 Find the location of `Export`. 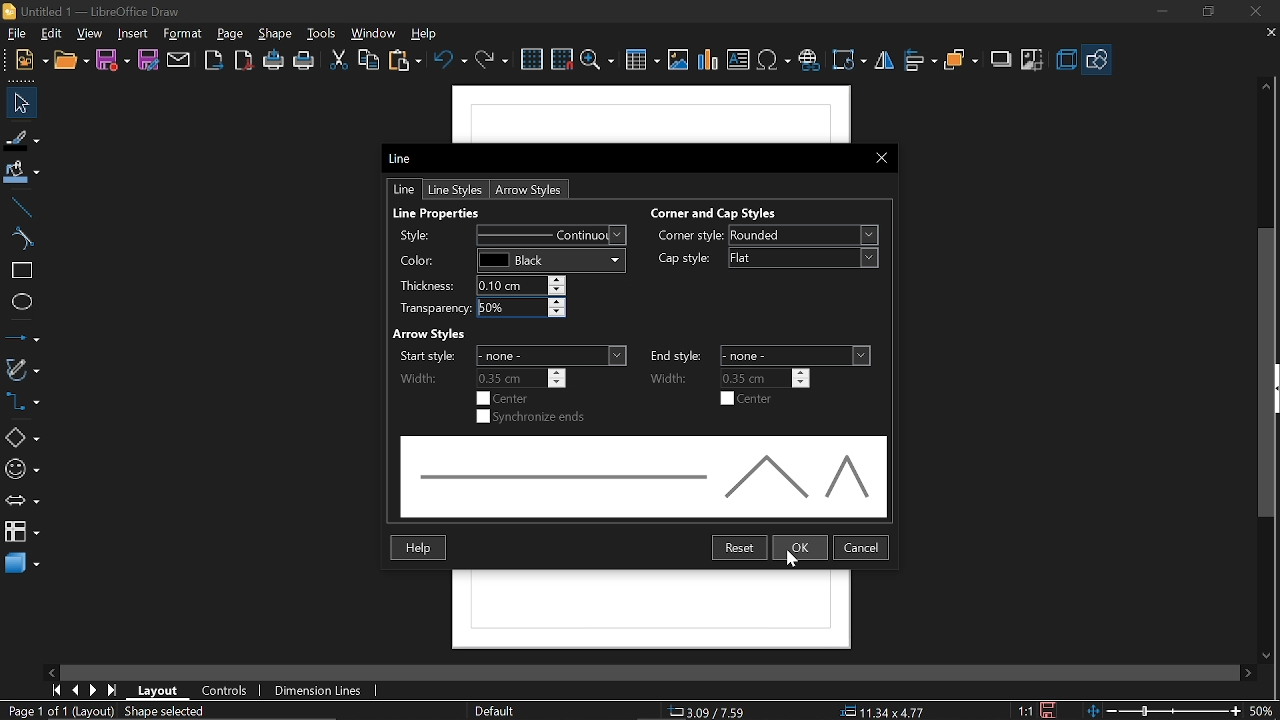

Export is located at coordinates (214, 60).